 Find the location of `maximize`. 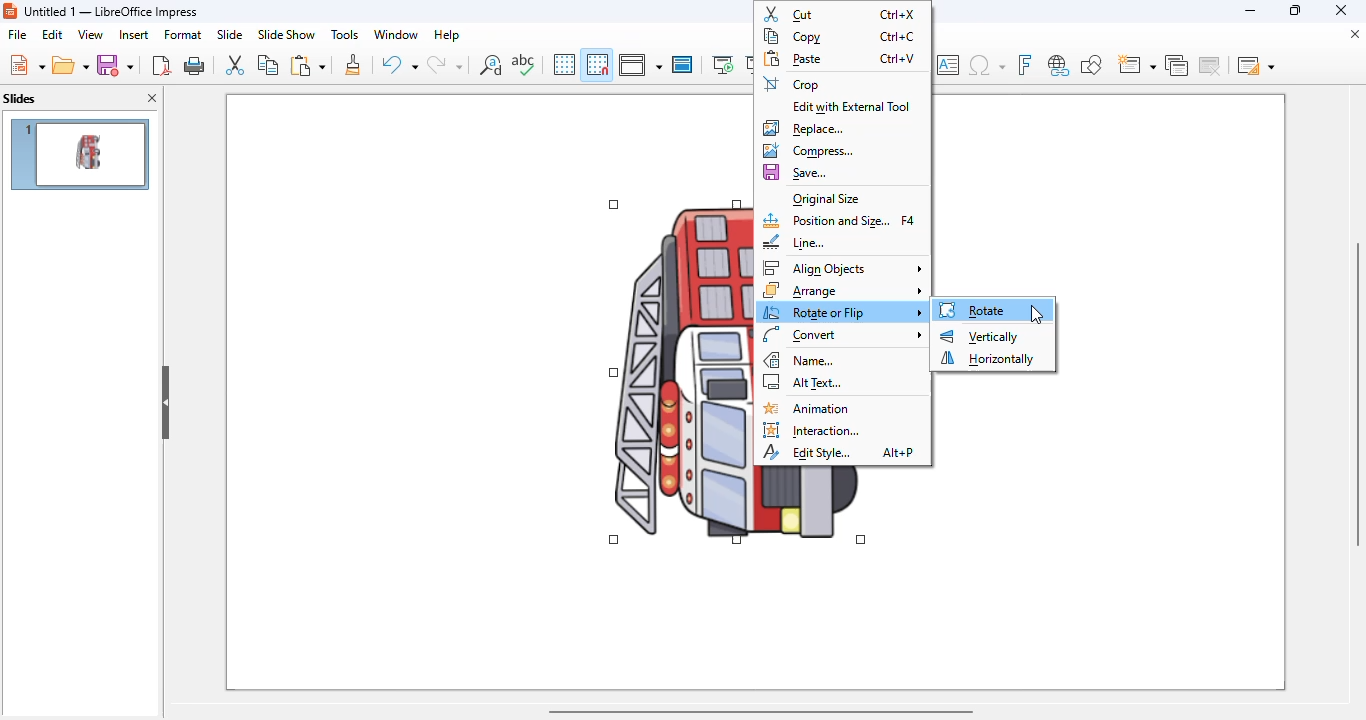

maximize is located at coordinates (1294, 10).